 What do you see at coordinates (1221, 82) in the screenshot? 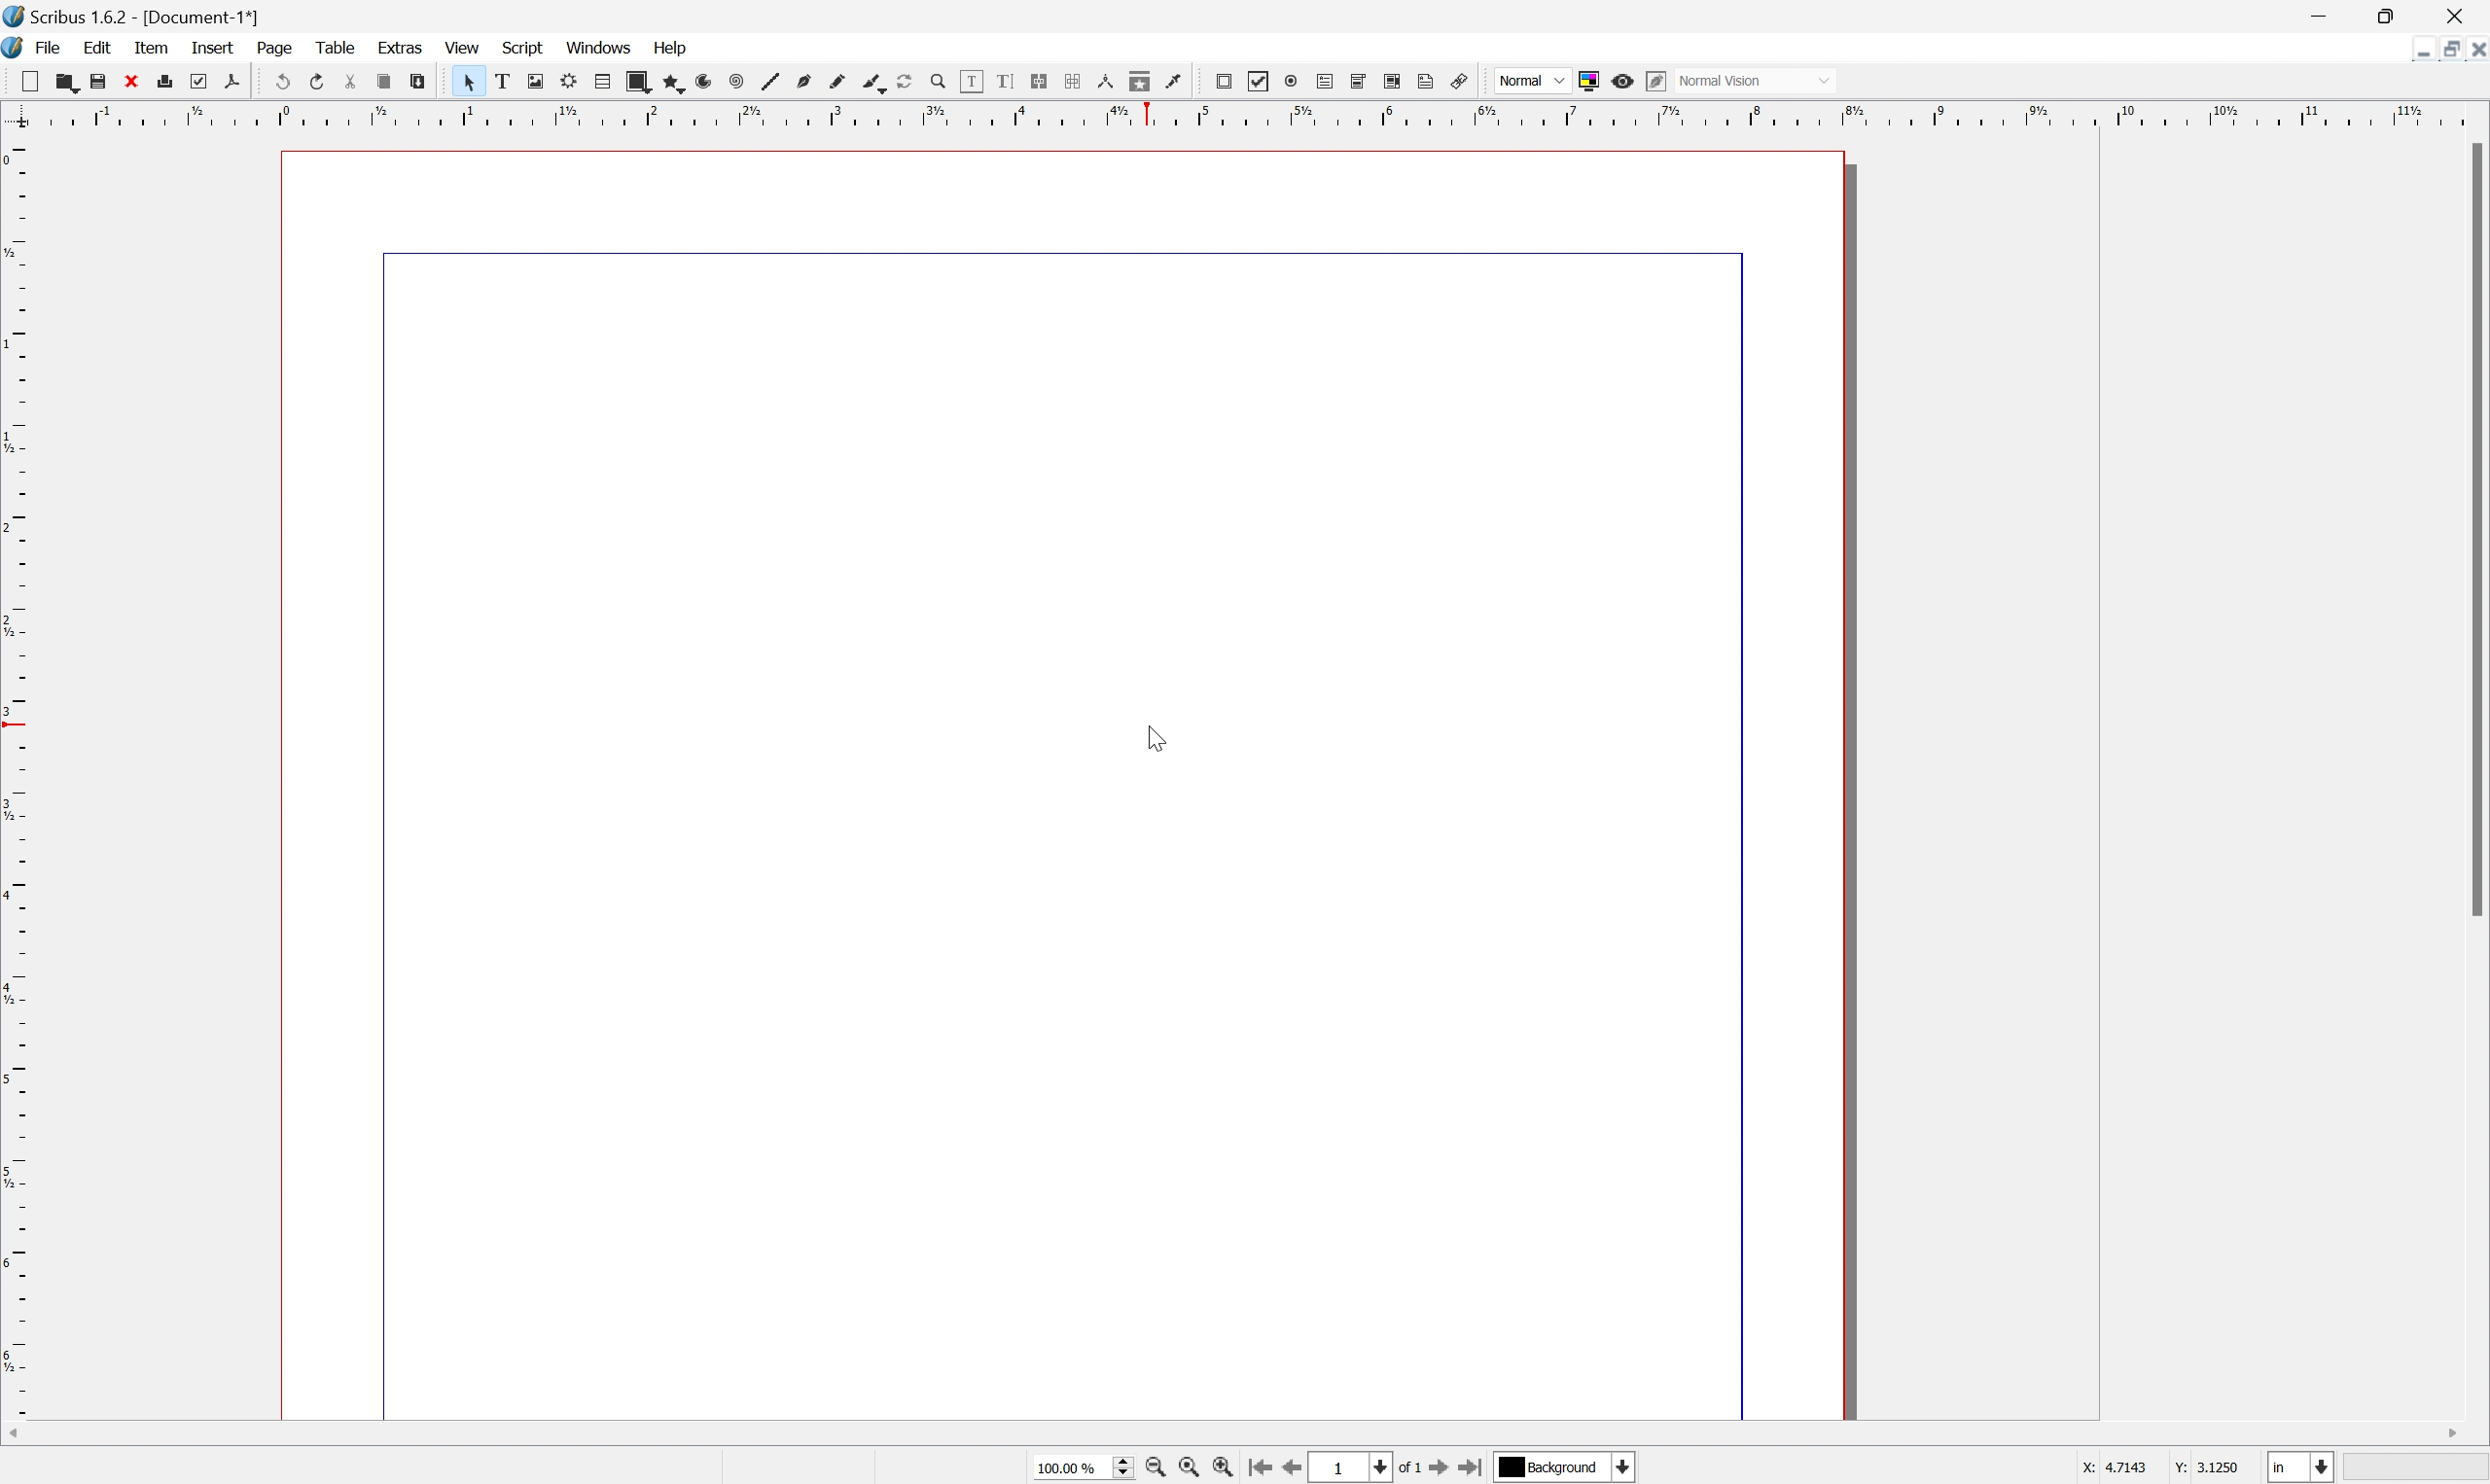
I see `PDF push button` at bounding box center [1221, 82].